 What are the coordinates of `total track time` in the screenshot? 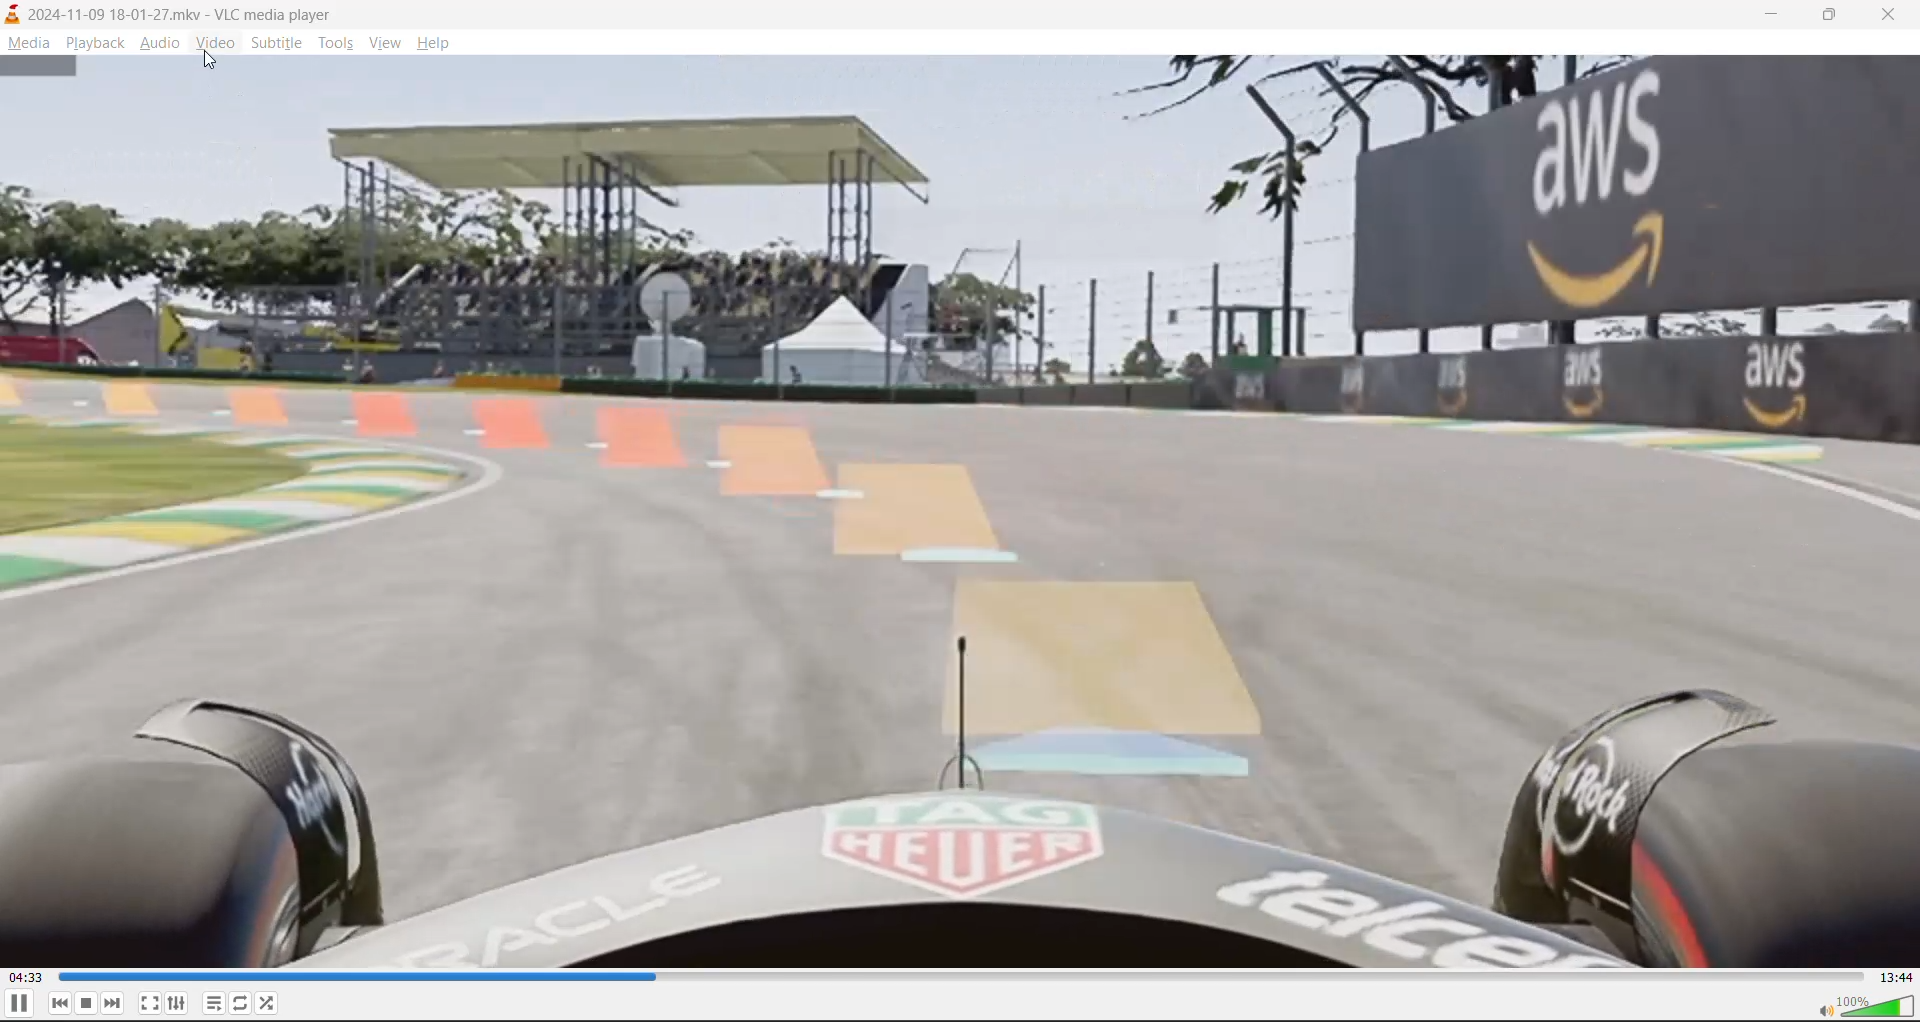 It's located at (1897, 977).